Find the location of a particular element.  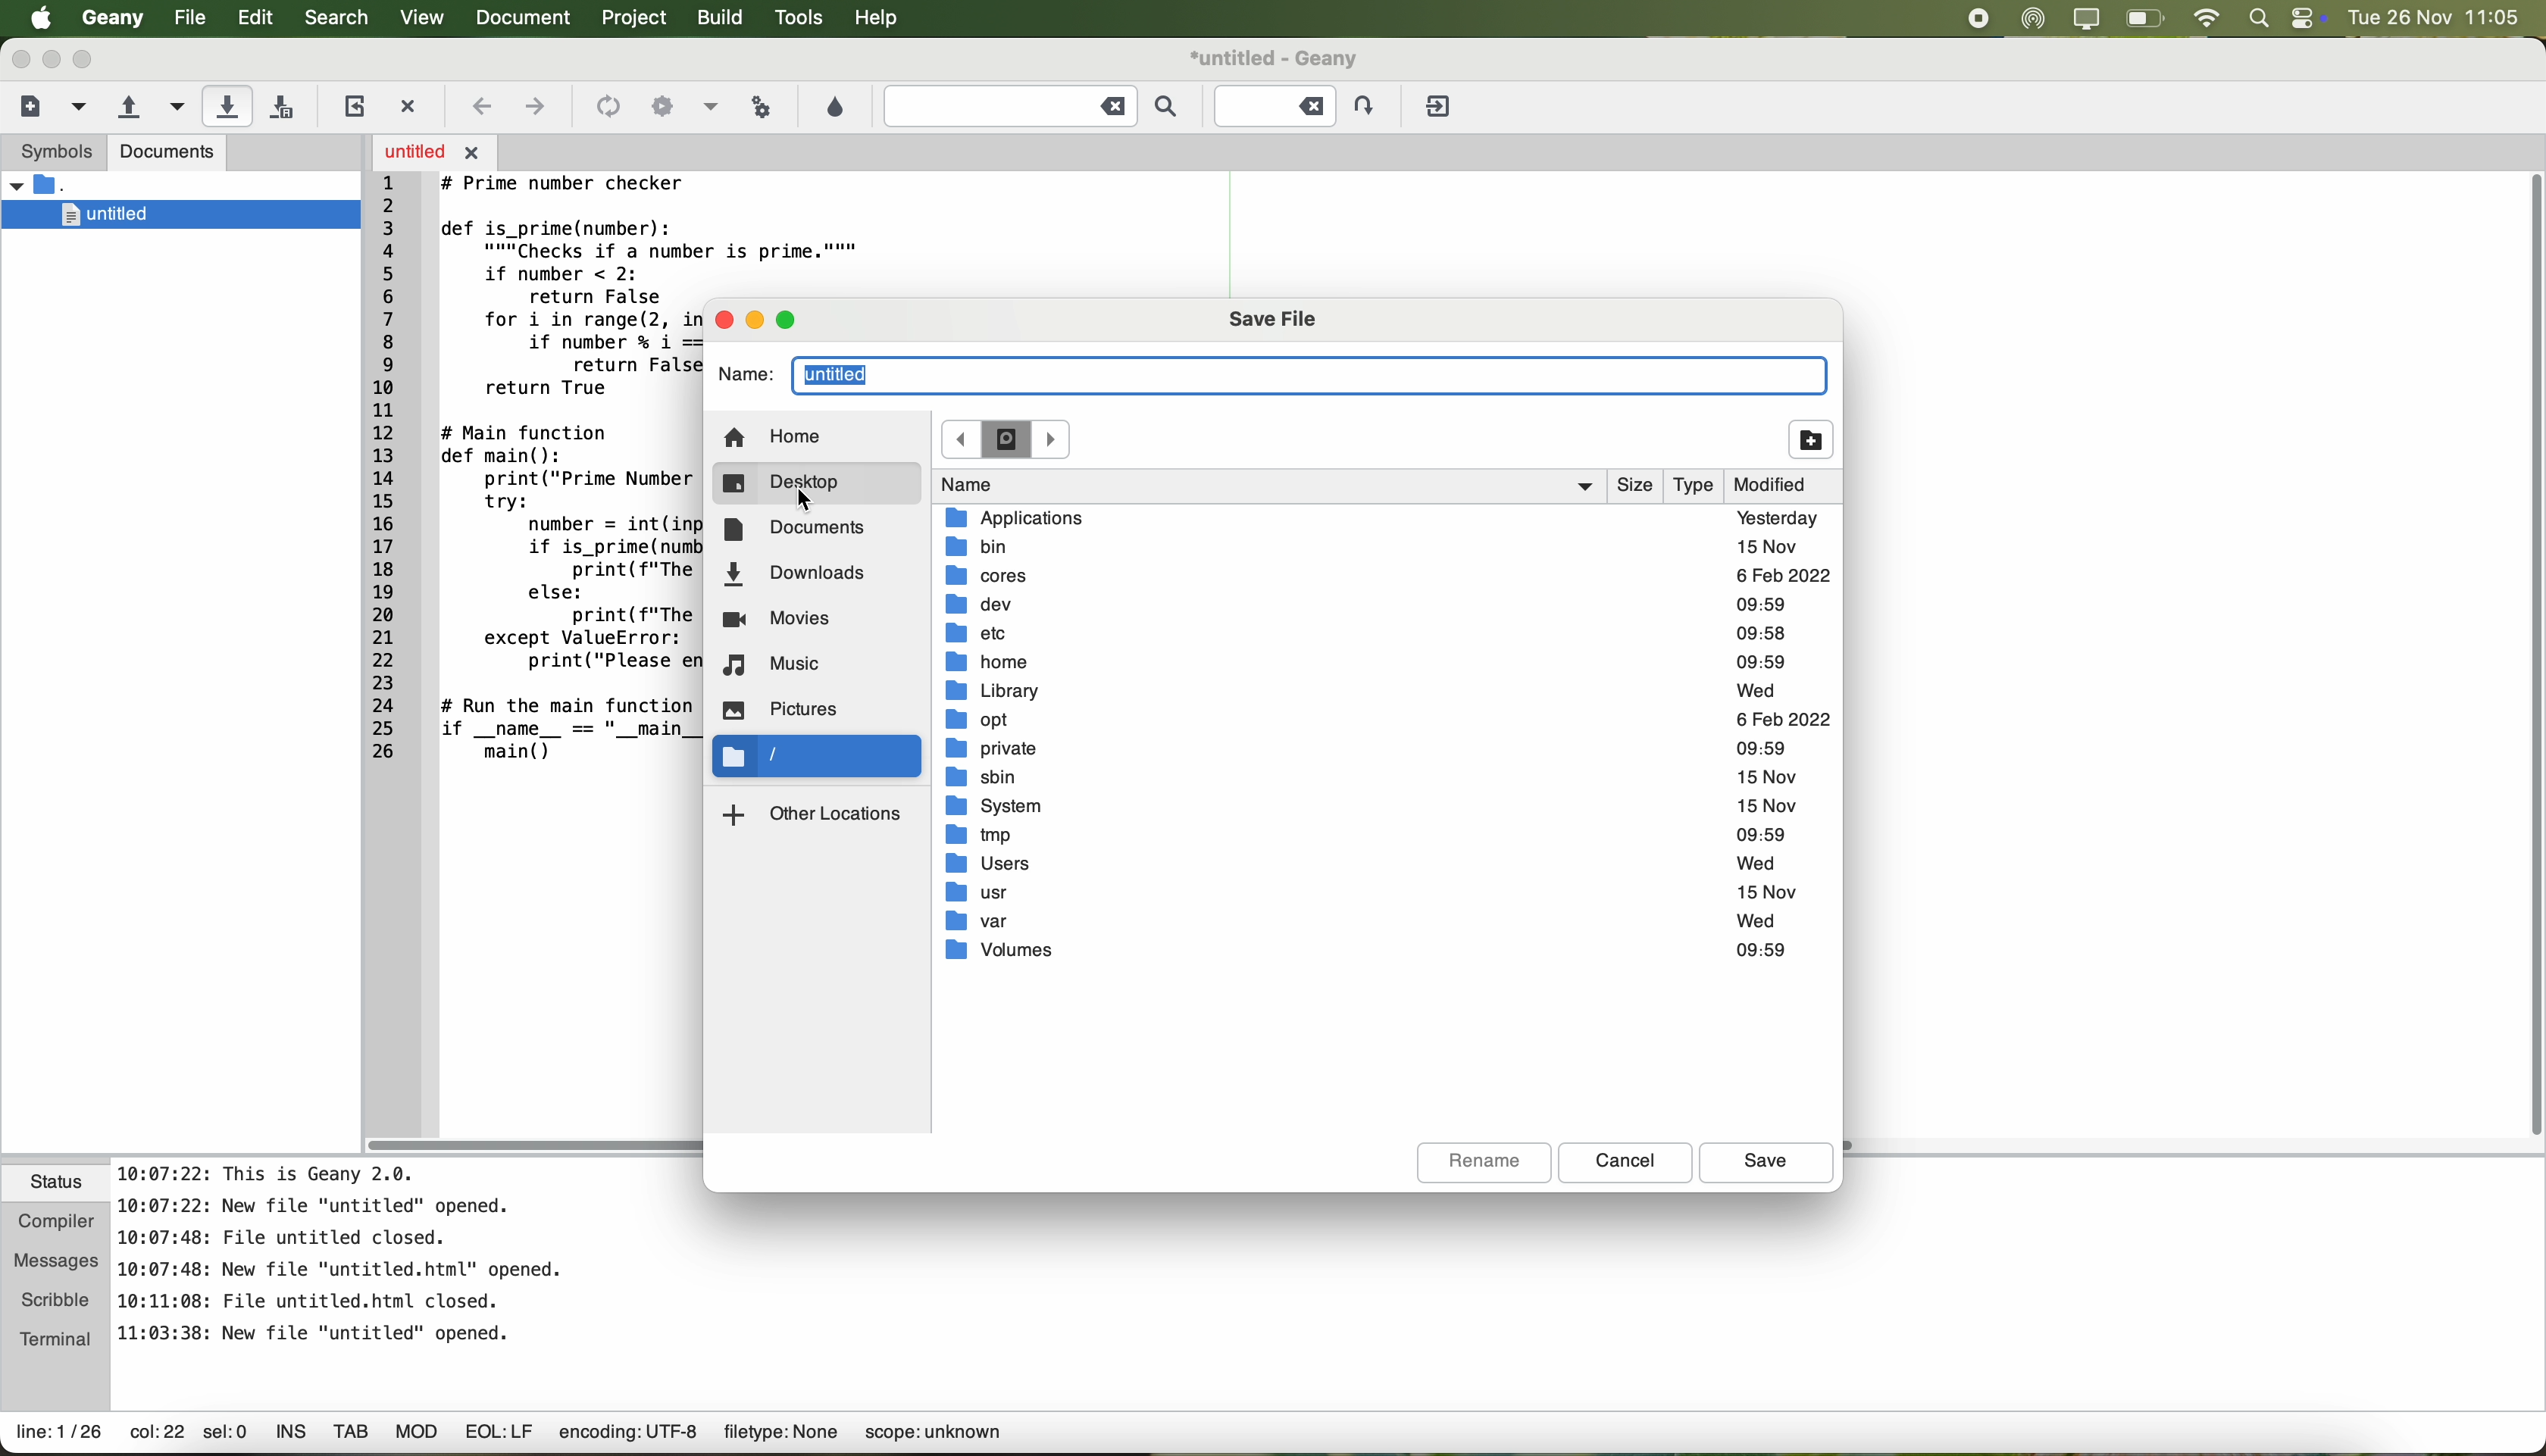

applications is located at coordinates (1380, 518).